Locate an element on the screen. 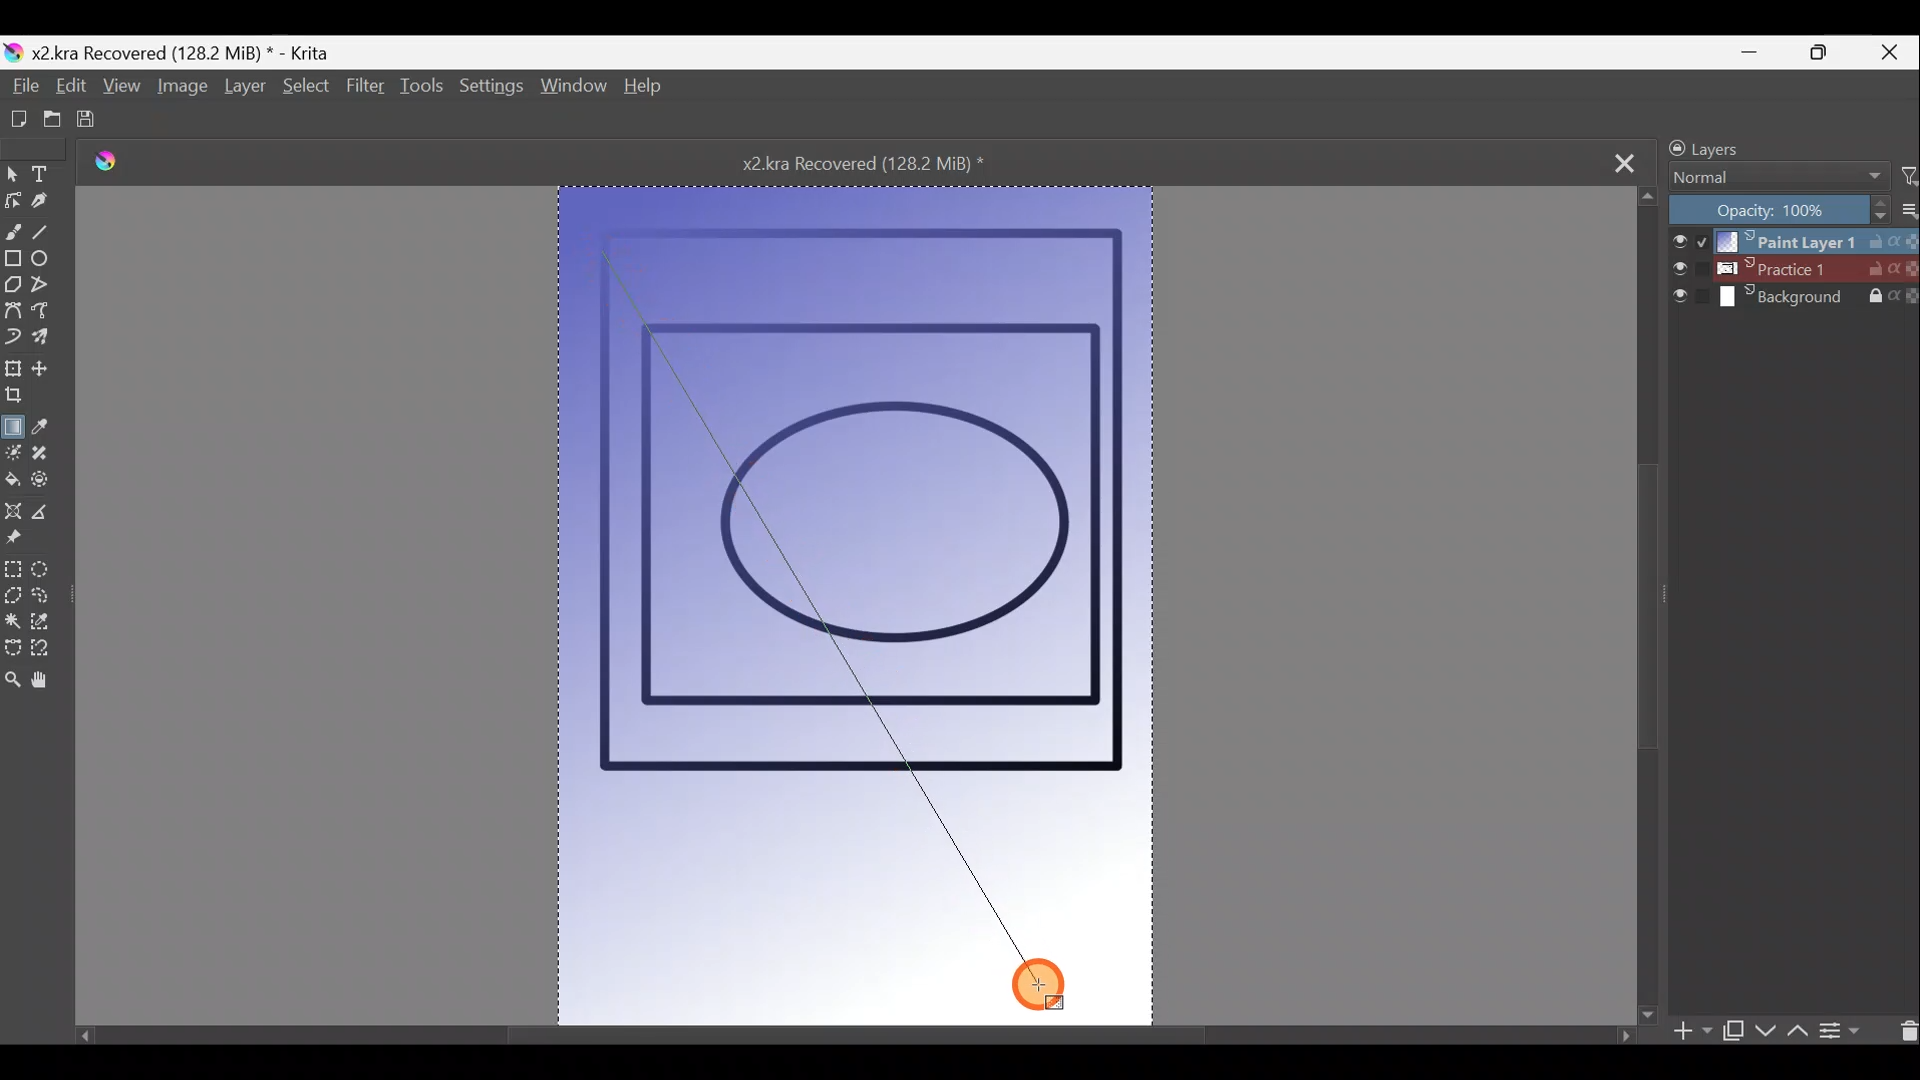  Elliptical selection tool is located at coordinates (46, 572).